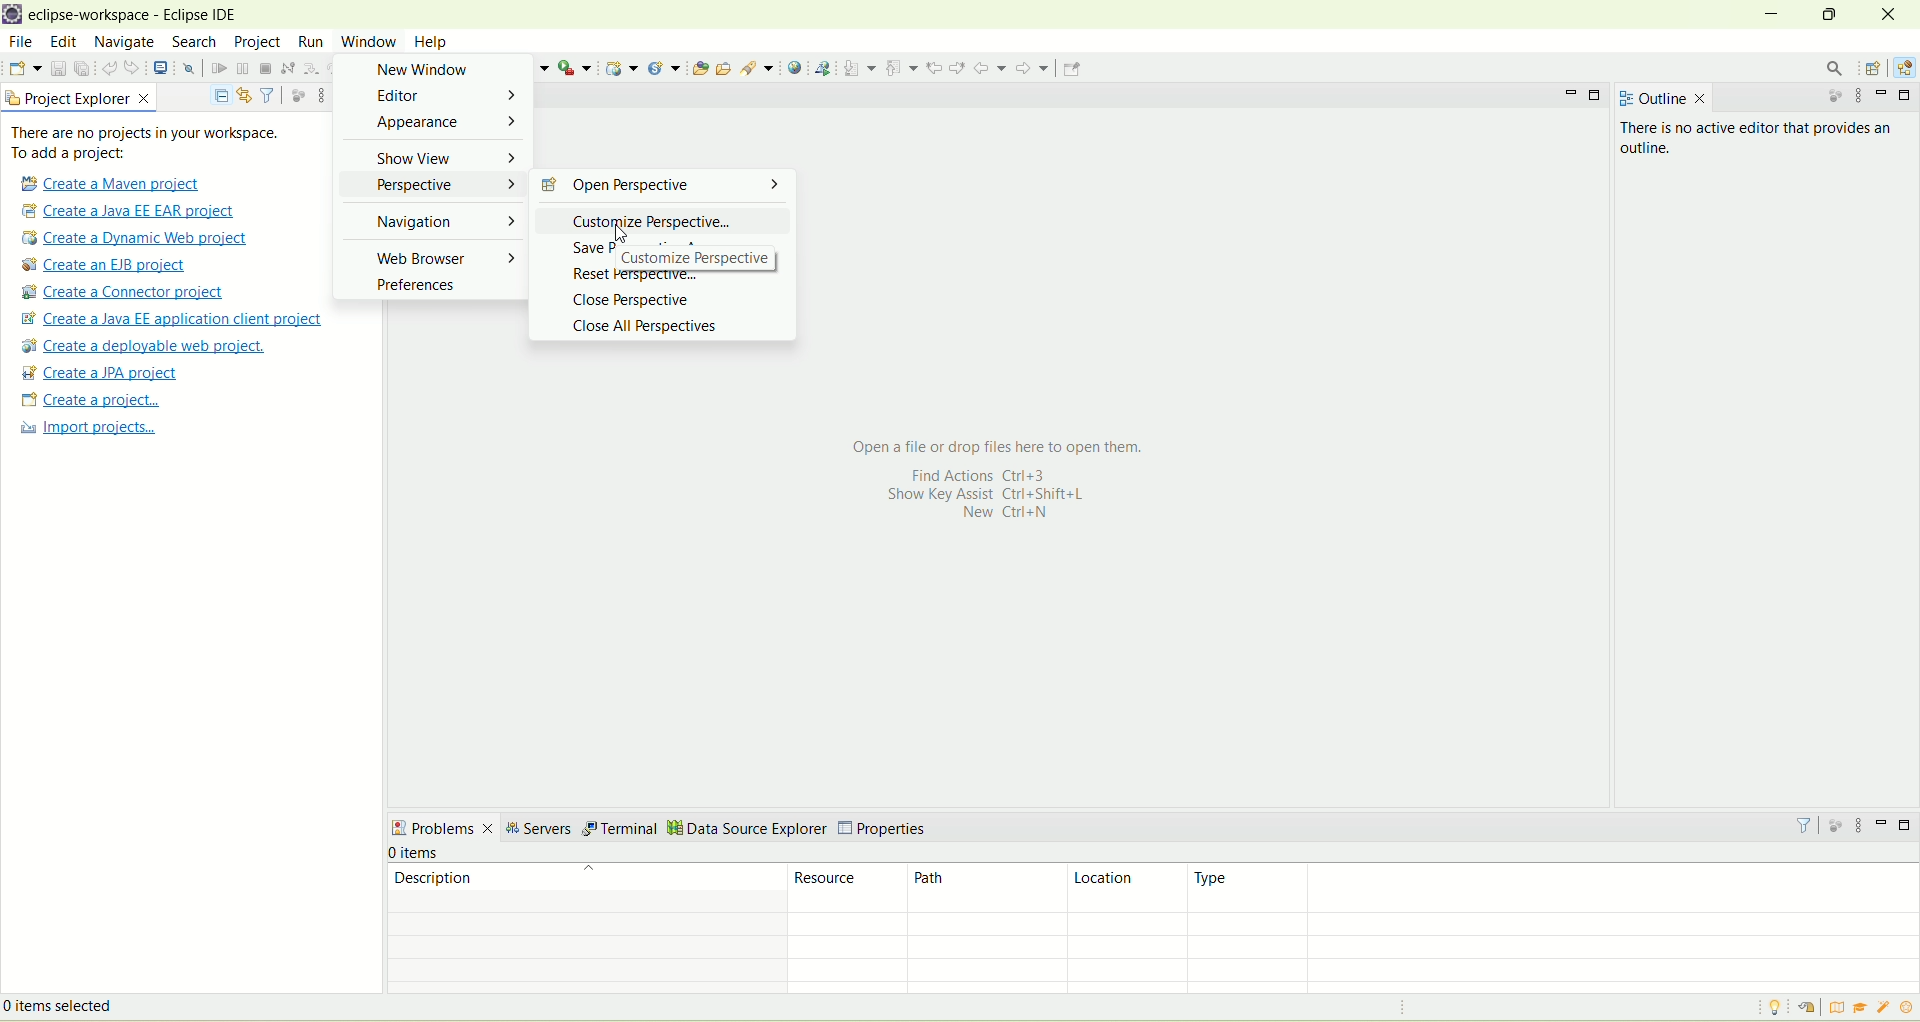 Image resolution: width=1920 pixels, height=1022 pixels. Describe the element at coordinates (160, 68) in the screenshot. I see `open a terminal` at that location.